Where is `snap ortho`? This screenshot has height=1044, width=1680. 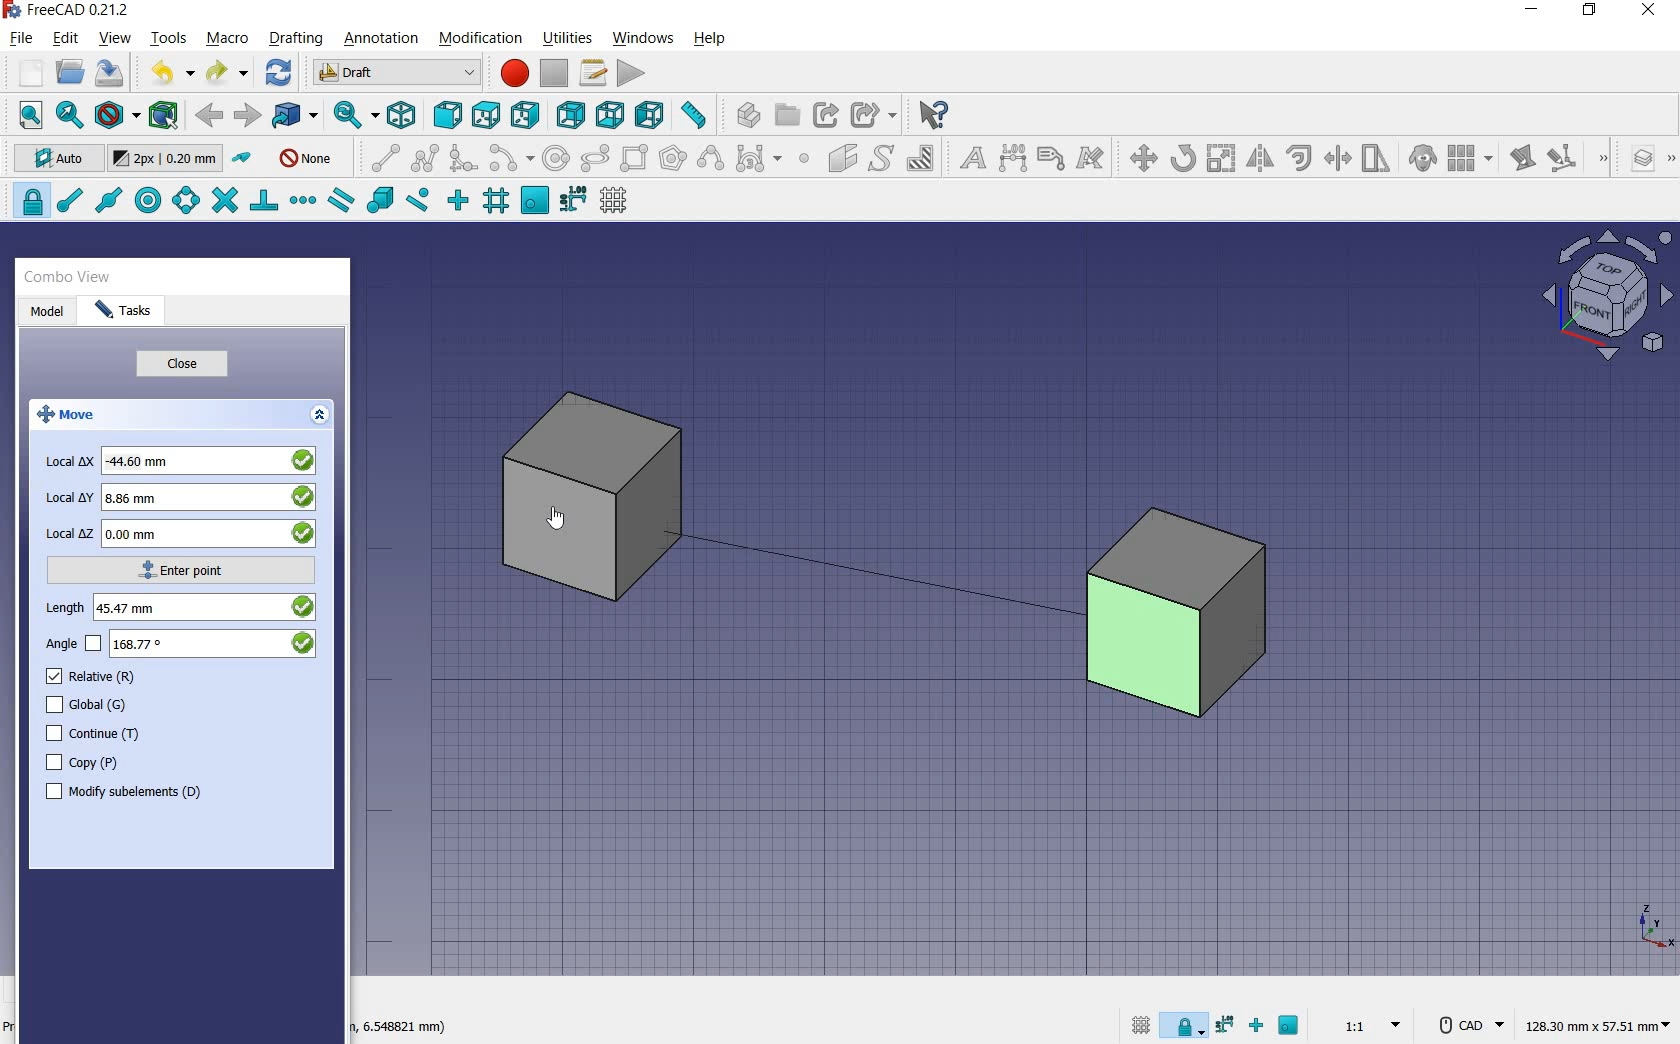 snap ortho is located at coordinates (1257, 1027).